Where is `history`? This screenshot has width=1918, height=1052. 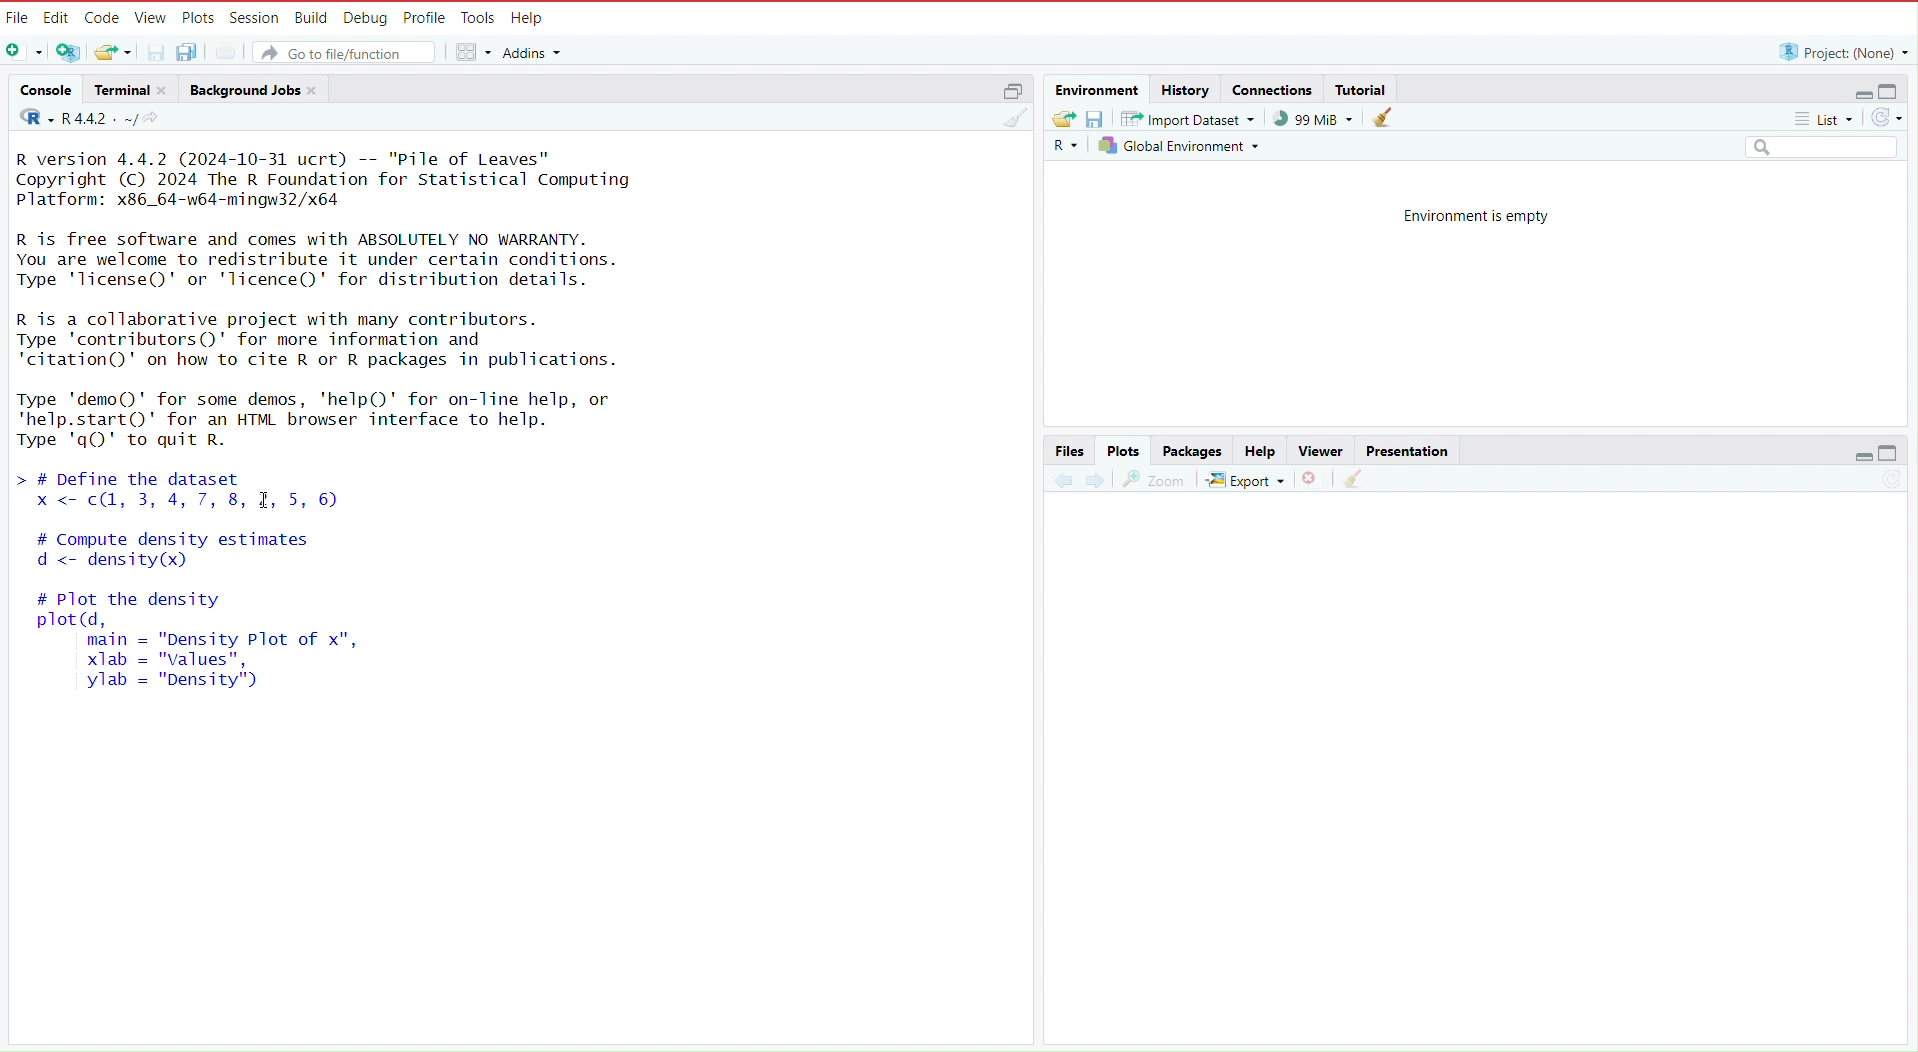
history is located at coordinates (1185, 89).